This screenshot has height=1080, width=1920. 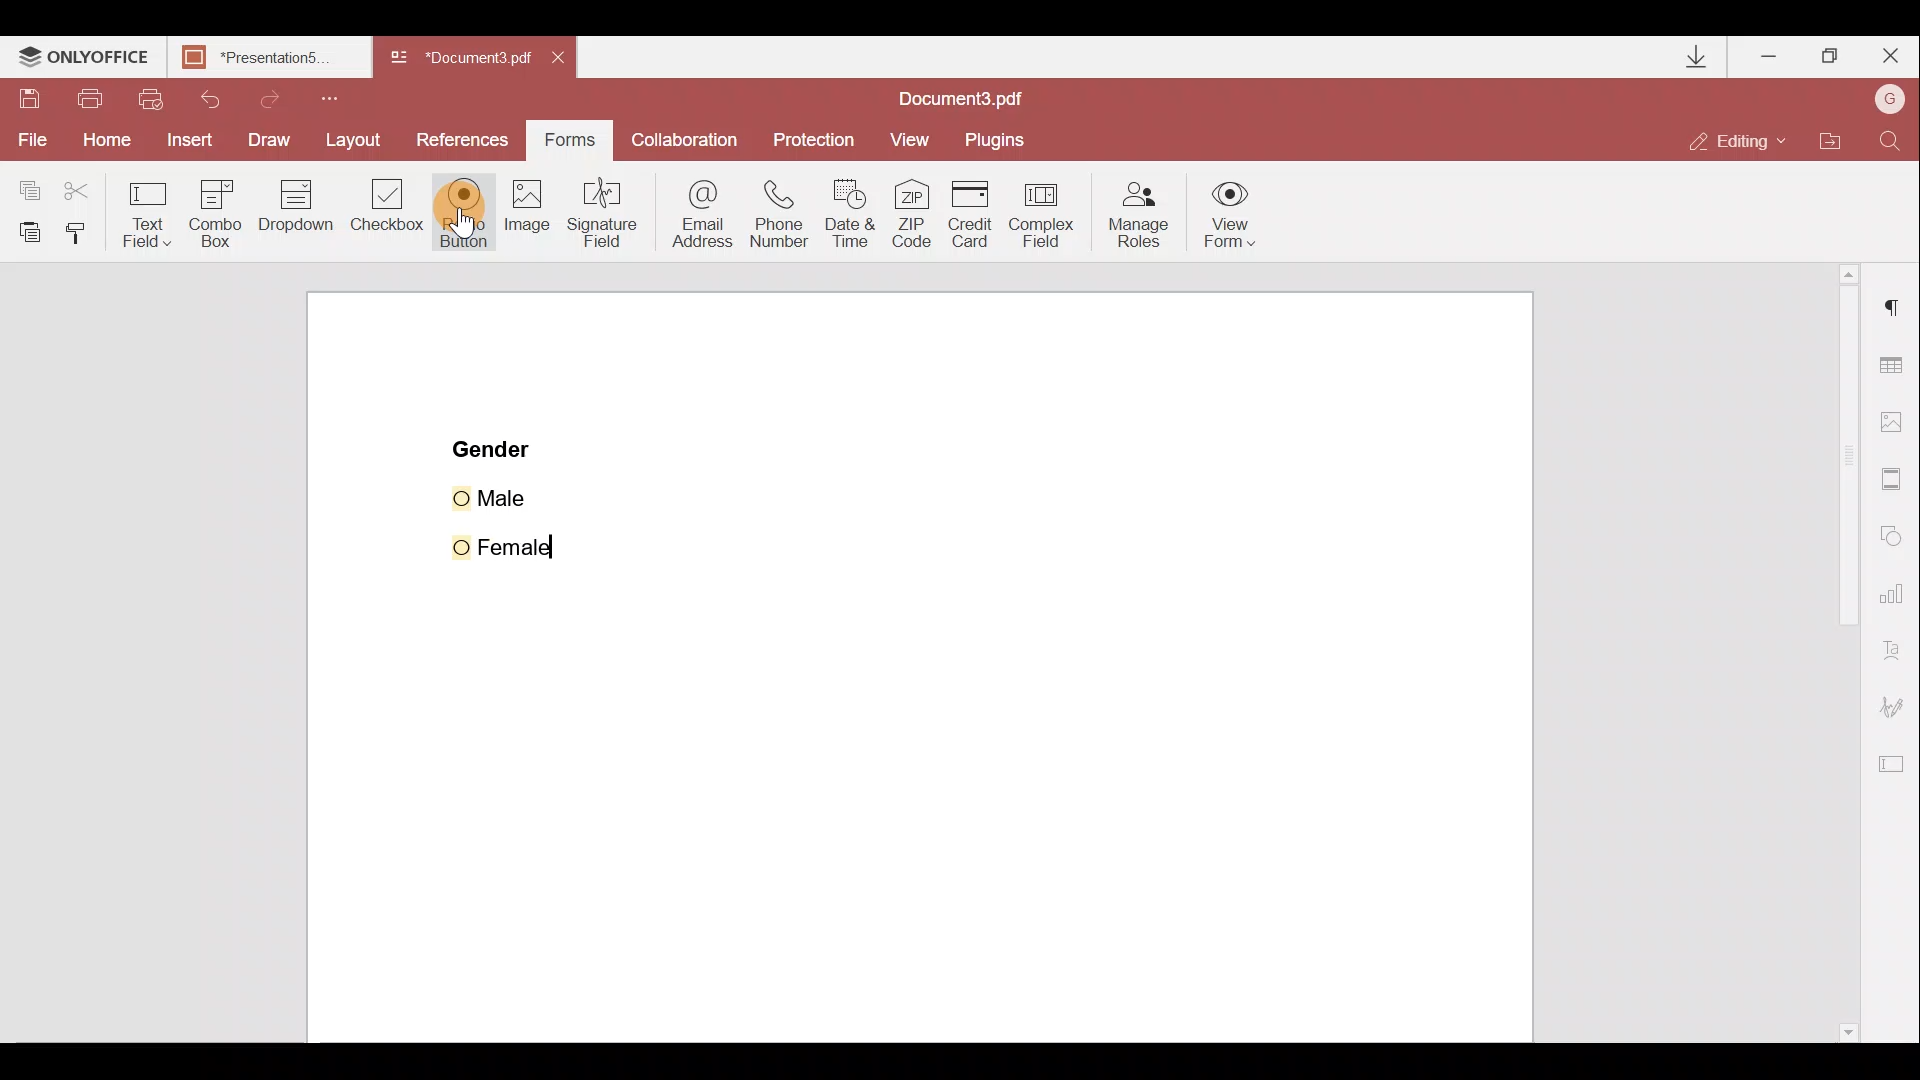 What do you see at coordinates (816, 134) in the screenshot?
I see `Protection` at bounding box center [816, 134].